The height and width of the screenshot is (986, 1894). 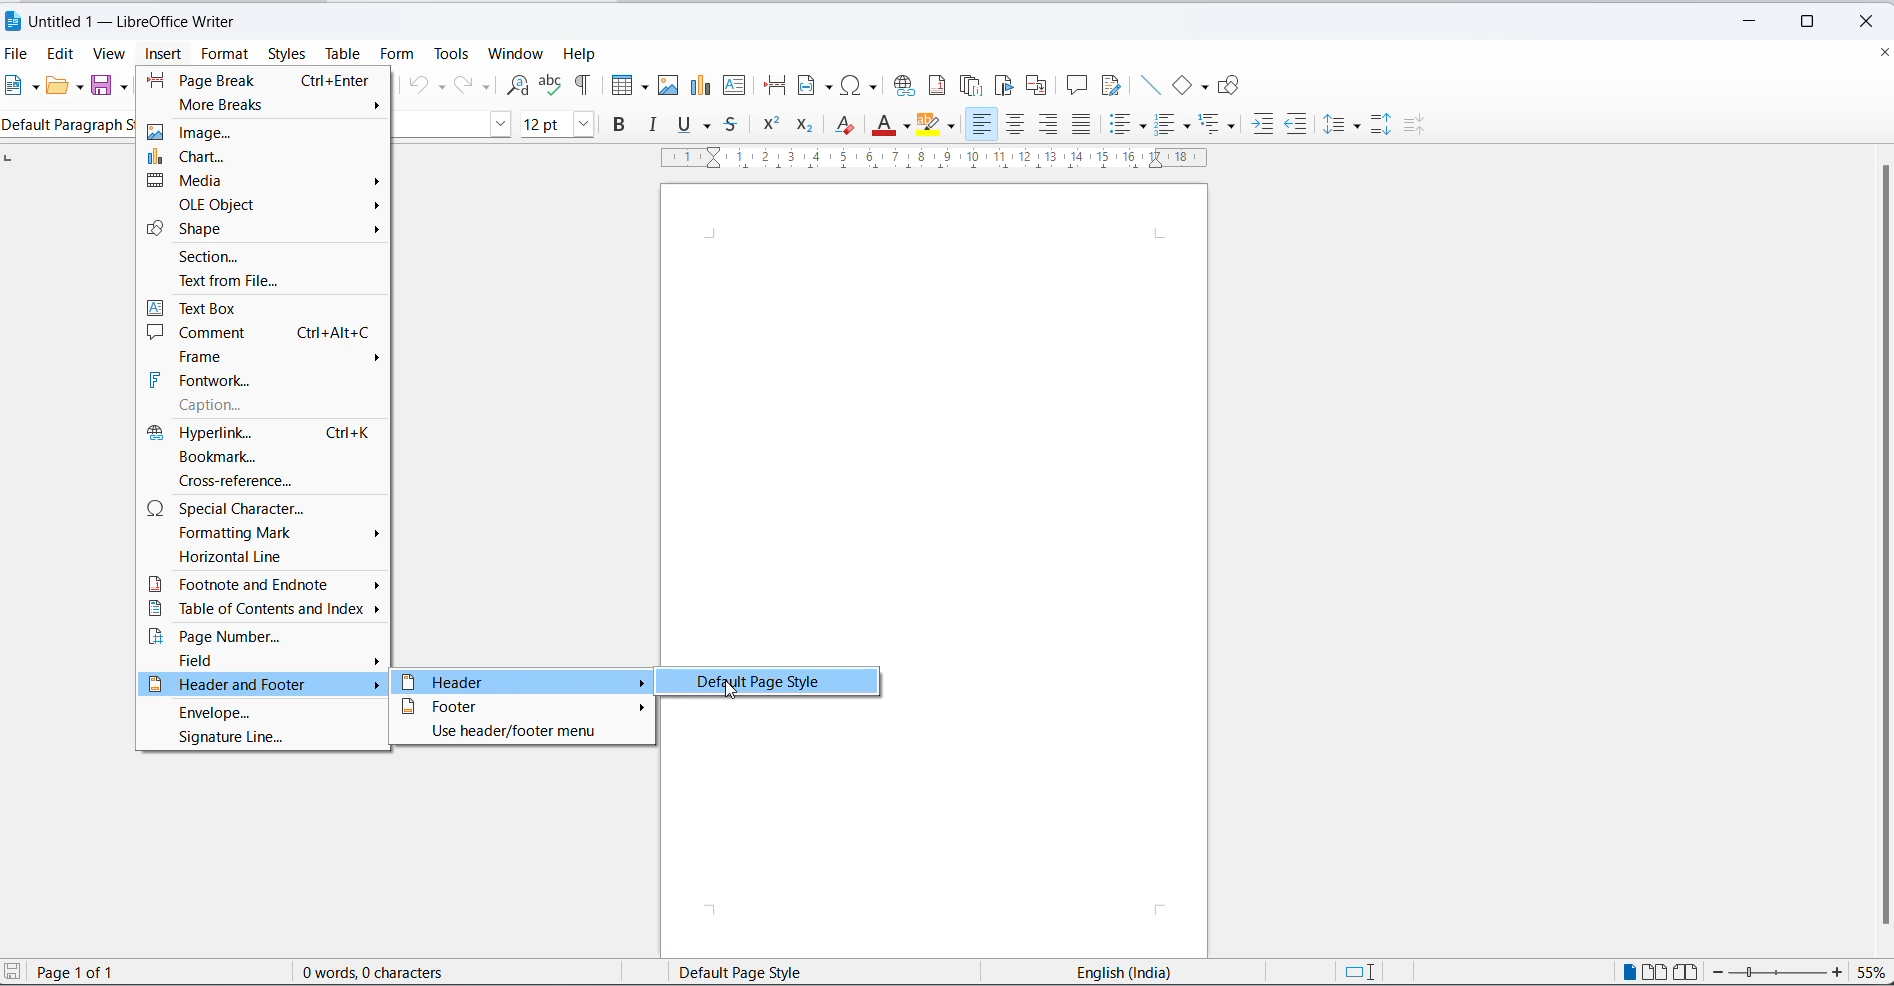 What do you see at coordinates (1042, 85) in the screenshot?
I see `insert cross-reference` at bounding box center [1042, 85].